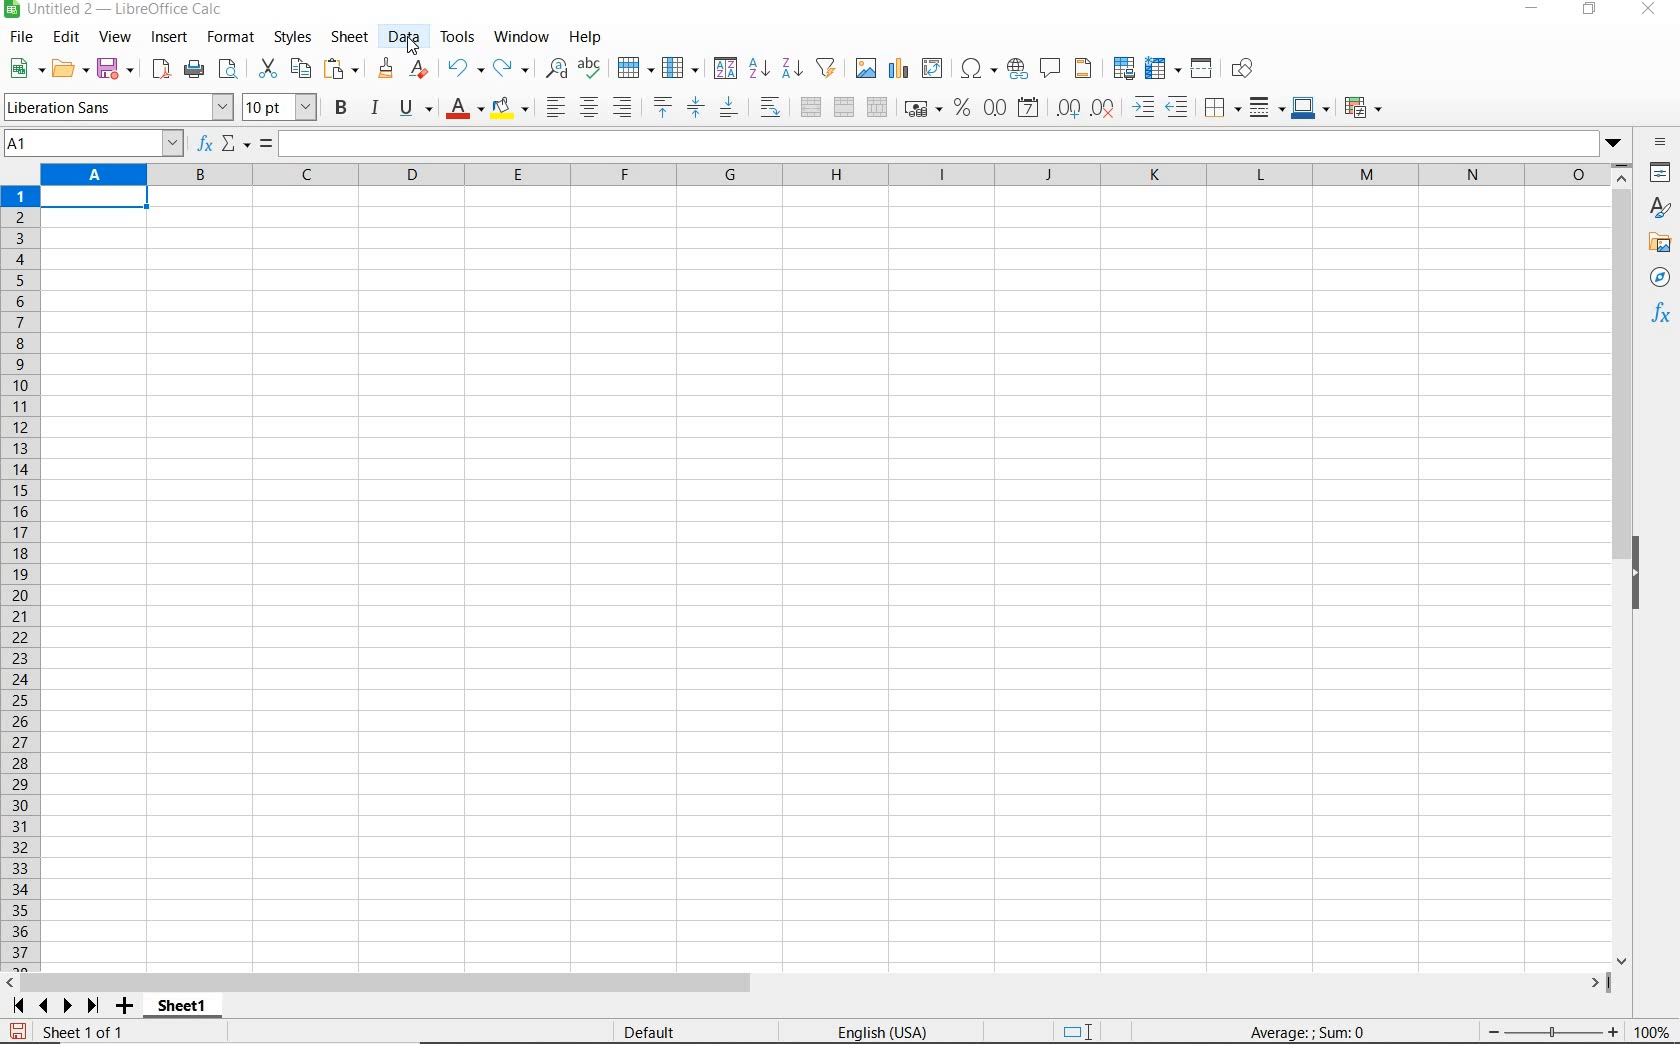  Describe the element at coordinates (69, 68) in the screenshot. I see `open` at that location.